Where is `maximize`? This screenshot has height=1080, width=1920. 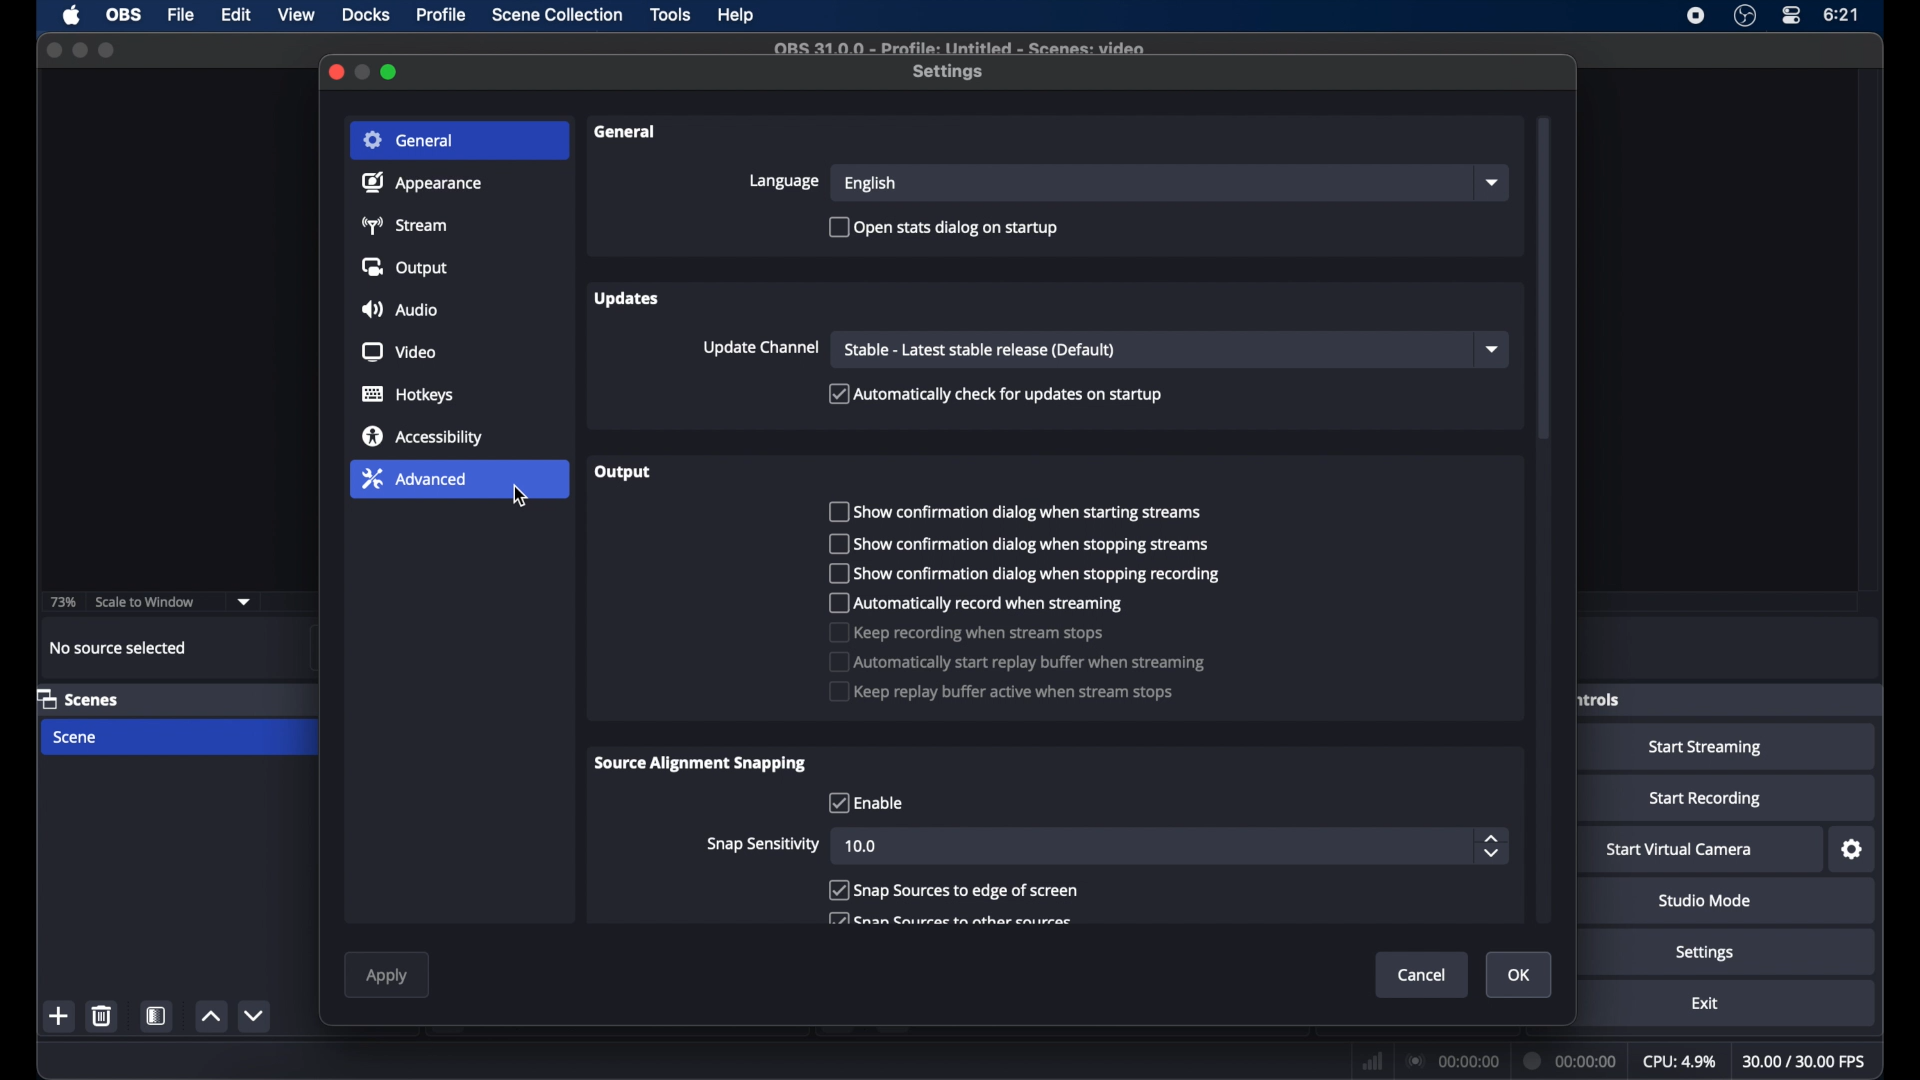 maximize is located at coordinates (108, 50).